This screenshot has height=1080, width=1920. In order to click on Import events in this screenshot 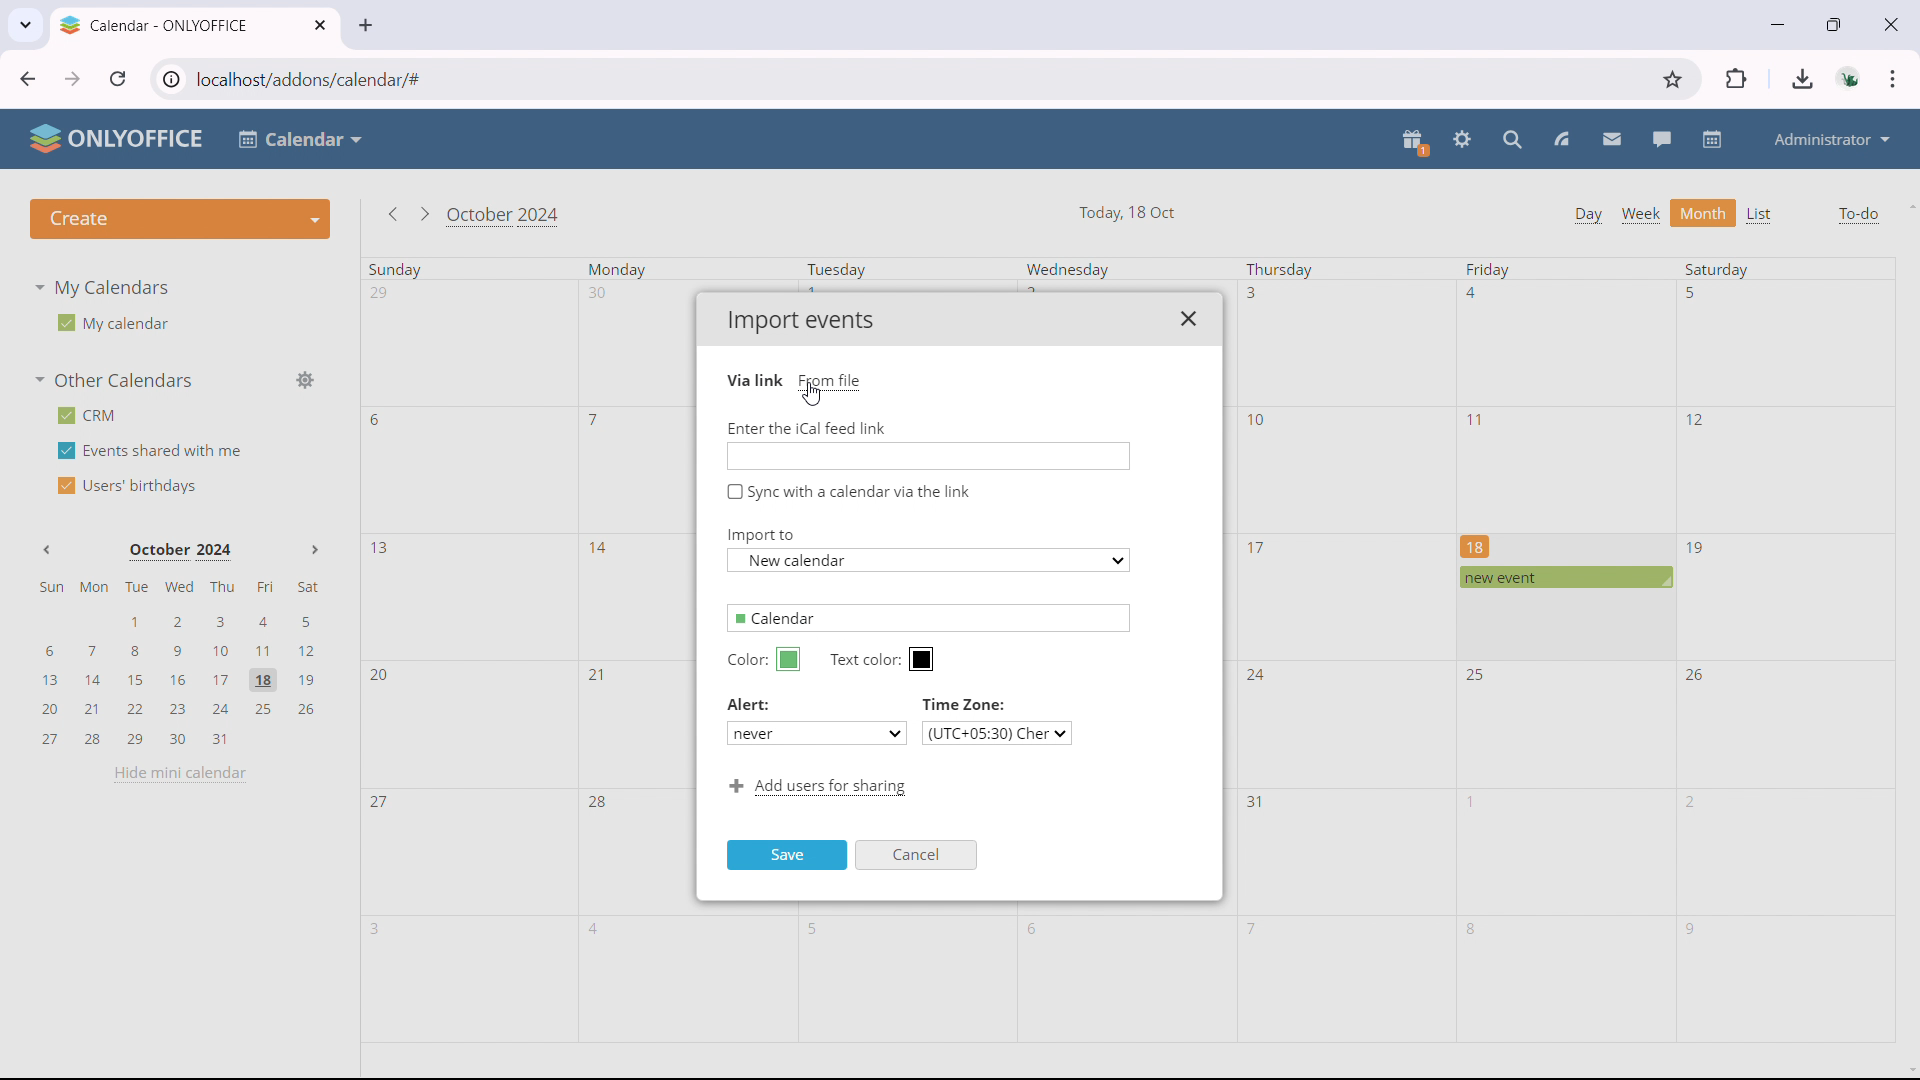, I will do `click(798, 321)`.